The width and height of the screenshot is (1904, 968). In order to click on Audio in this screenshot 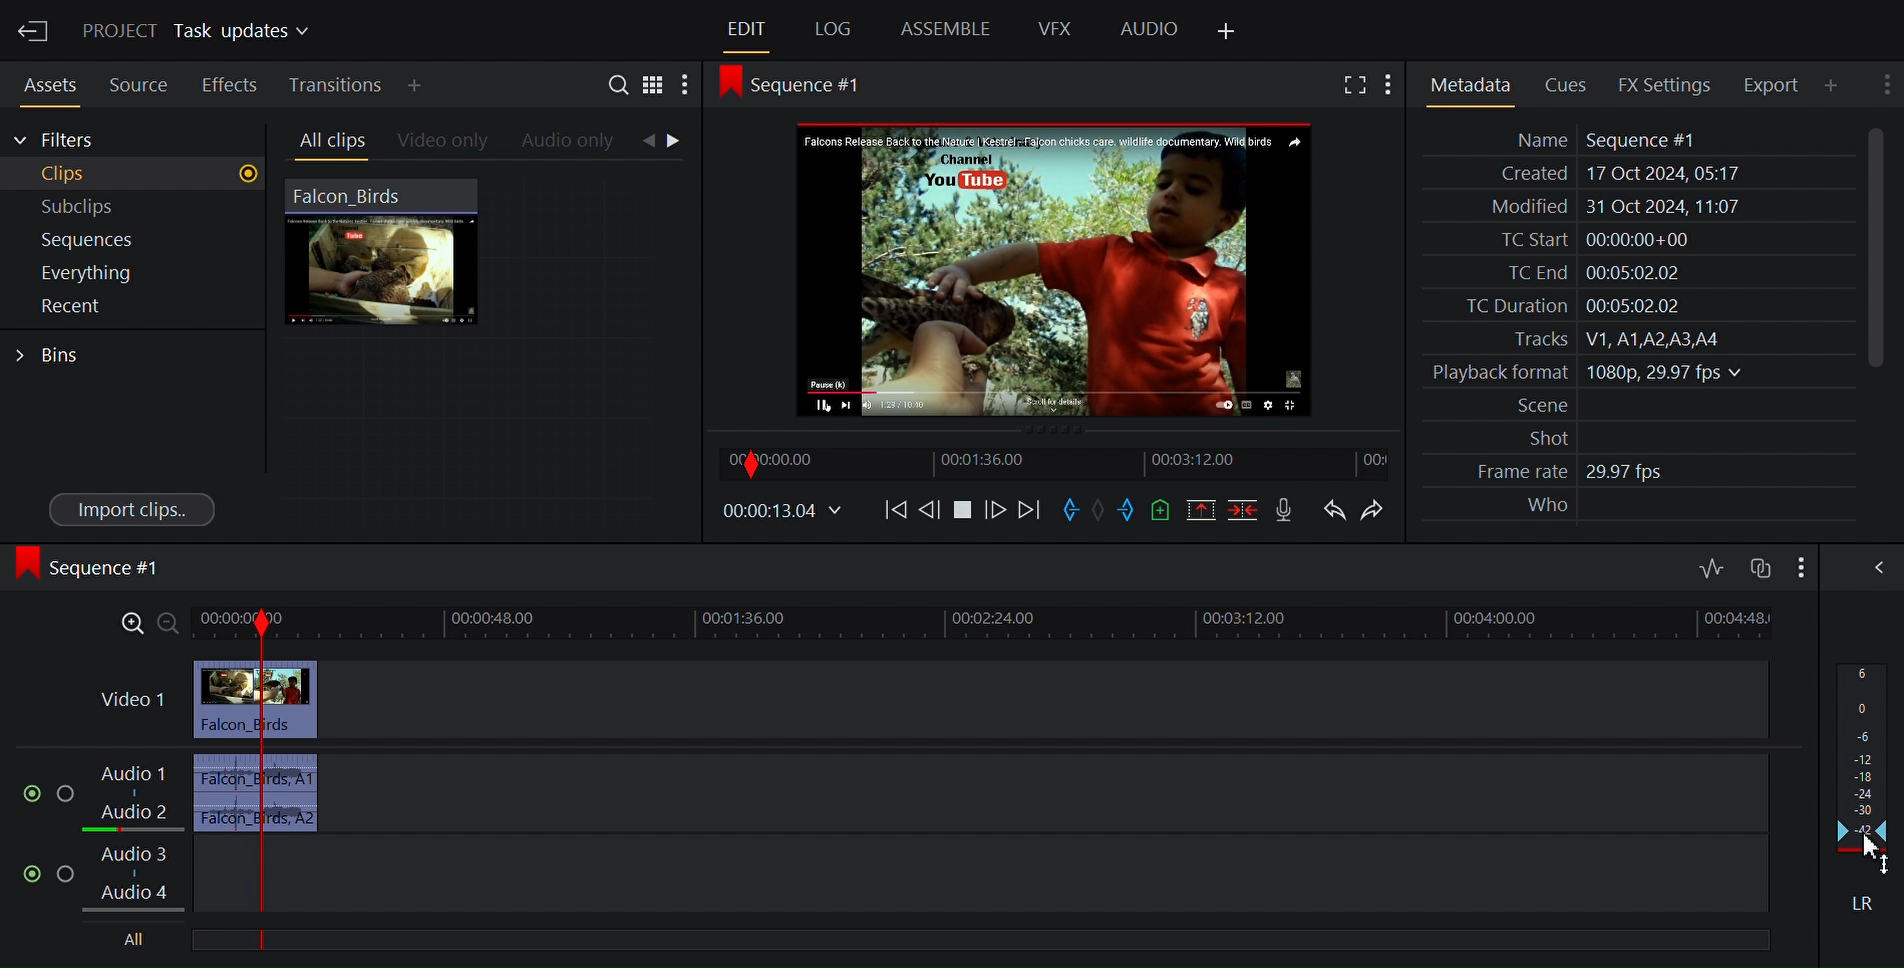, I will do `click(1148, 31)`.